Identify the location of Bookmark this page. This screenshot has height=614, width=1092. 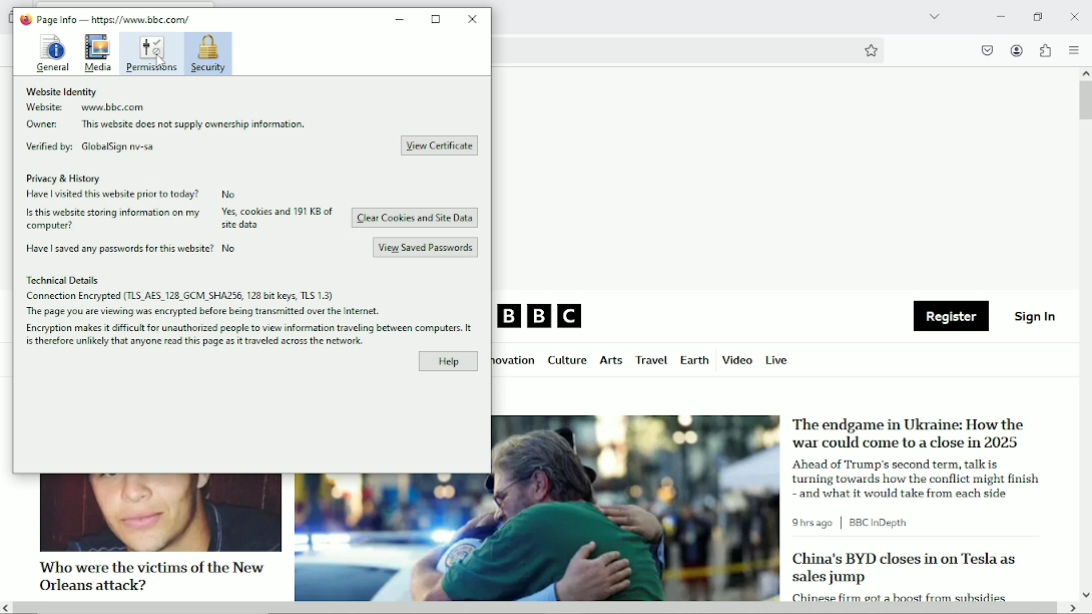
(870, 50).